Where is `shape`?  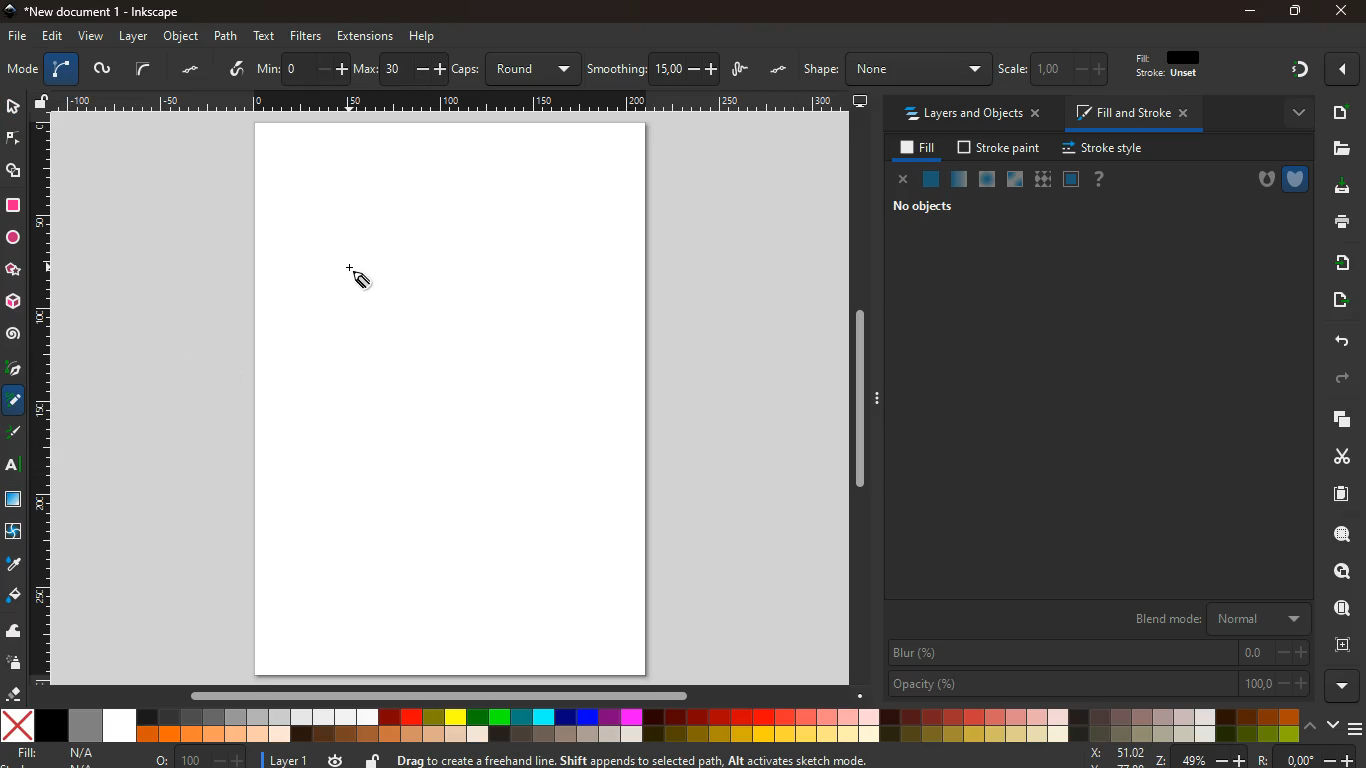 shape is located at coordinates (15, 170).